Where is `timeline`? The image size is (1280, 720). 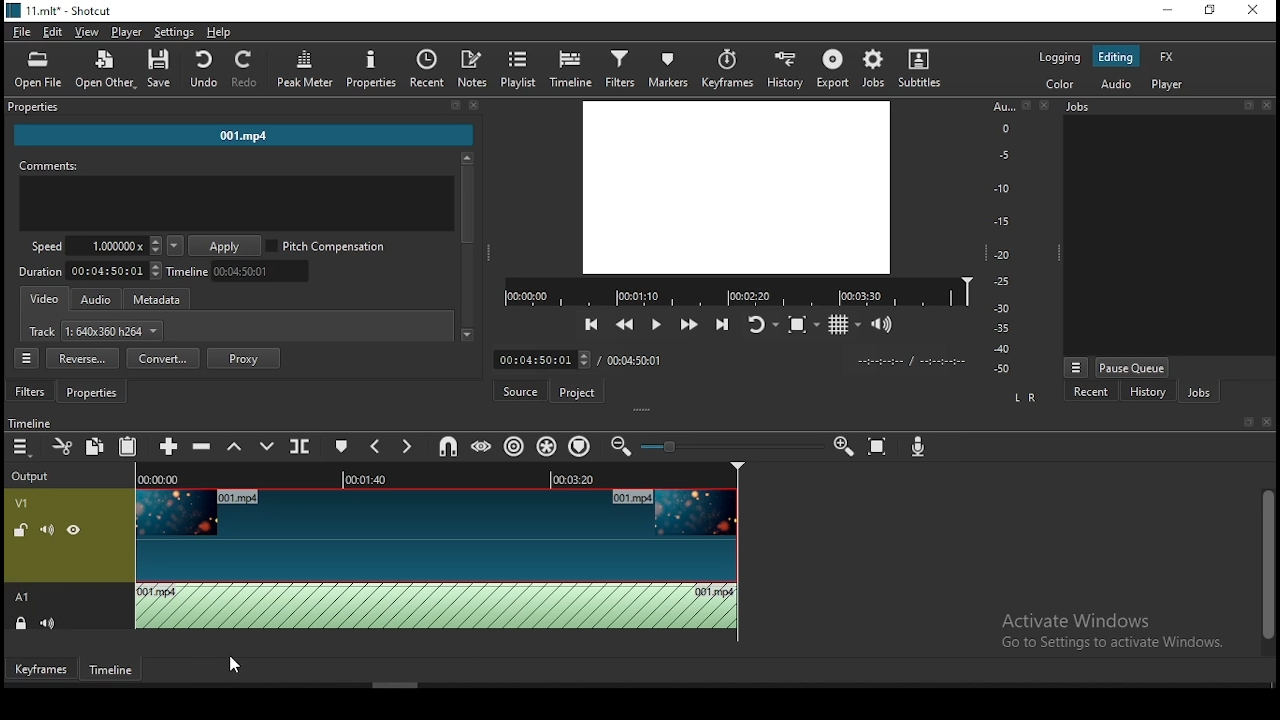 timeline is located at coordinates (243, 272).